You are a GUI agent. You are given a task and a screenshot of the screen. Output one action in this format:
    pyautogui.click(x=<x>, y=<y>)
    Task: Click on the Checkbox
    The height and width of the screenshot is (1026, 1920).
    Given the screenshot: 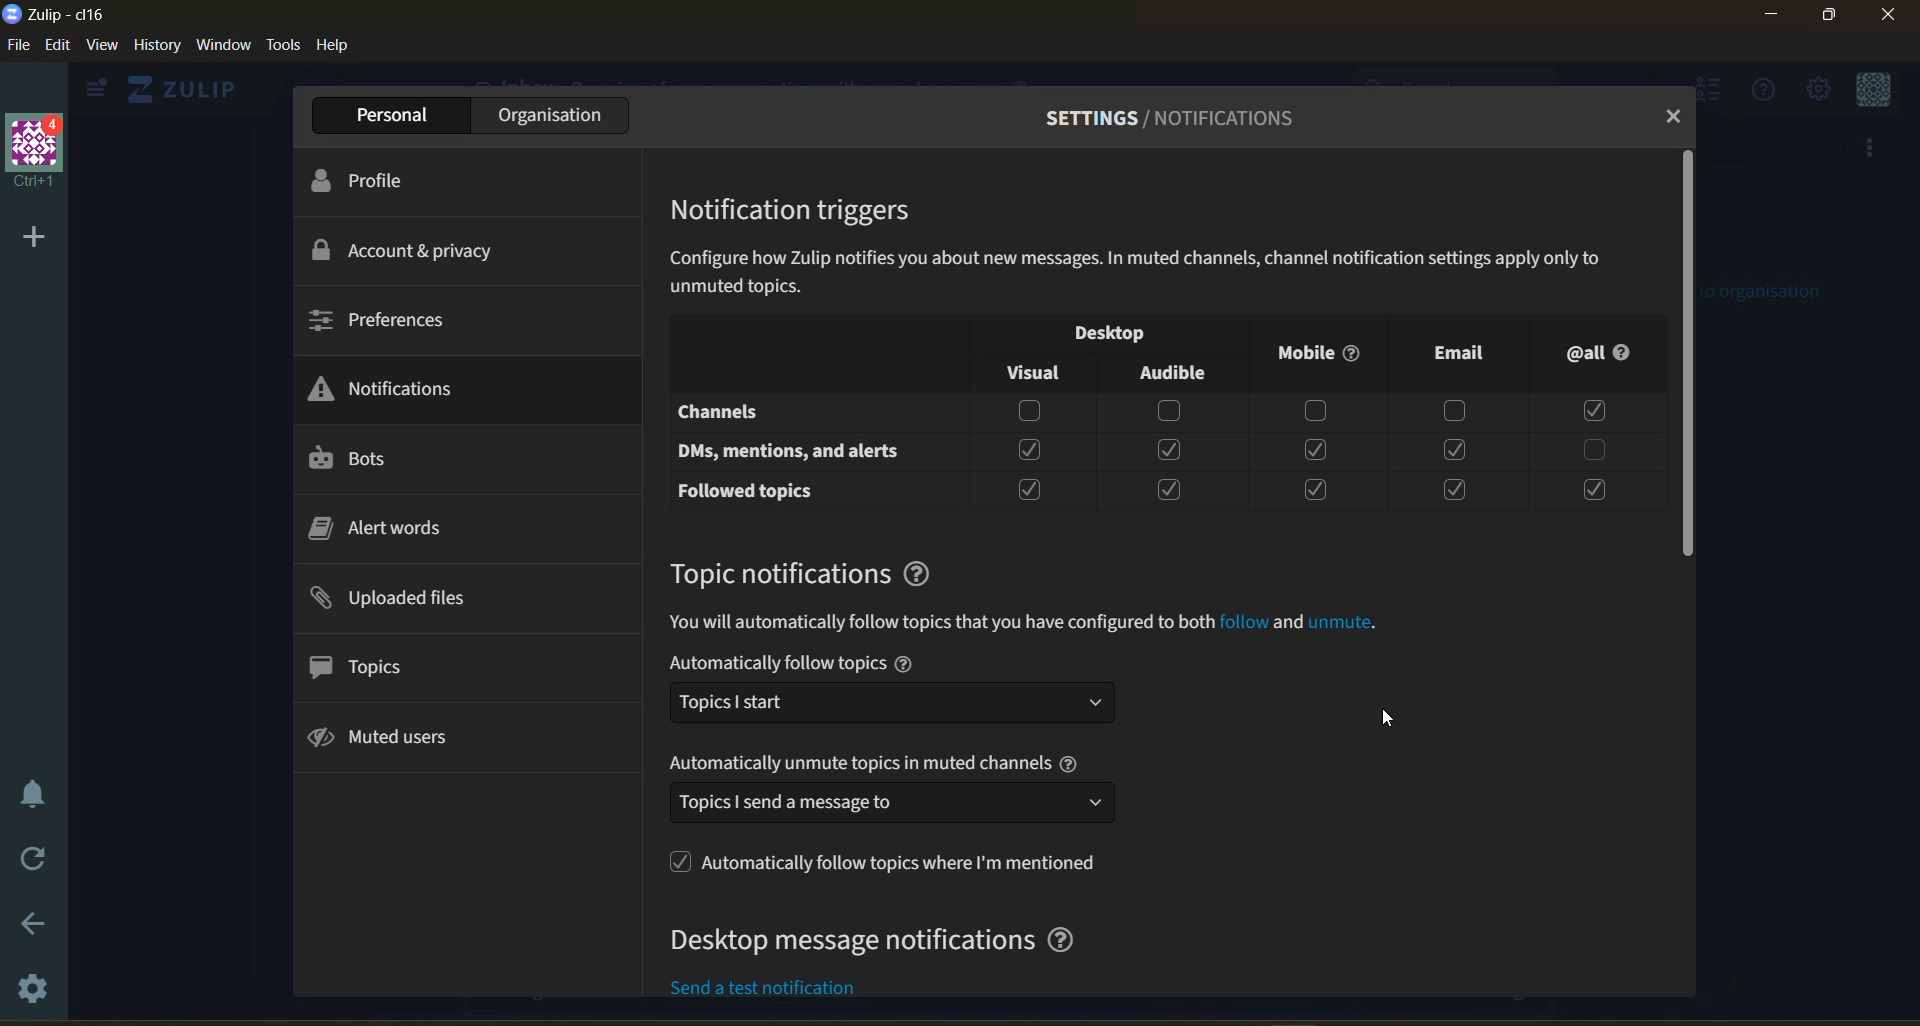 What is the action you would take?
    pyautogui.click(x=1595, y=492)
    